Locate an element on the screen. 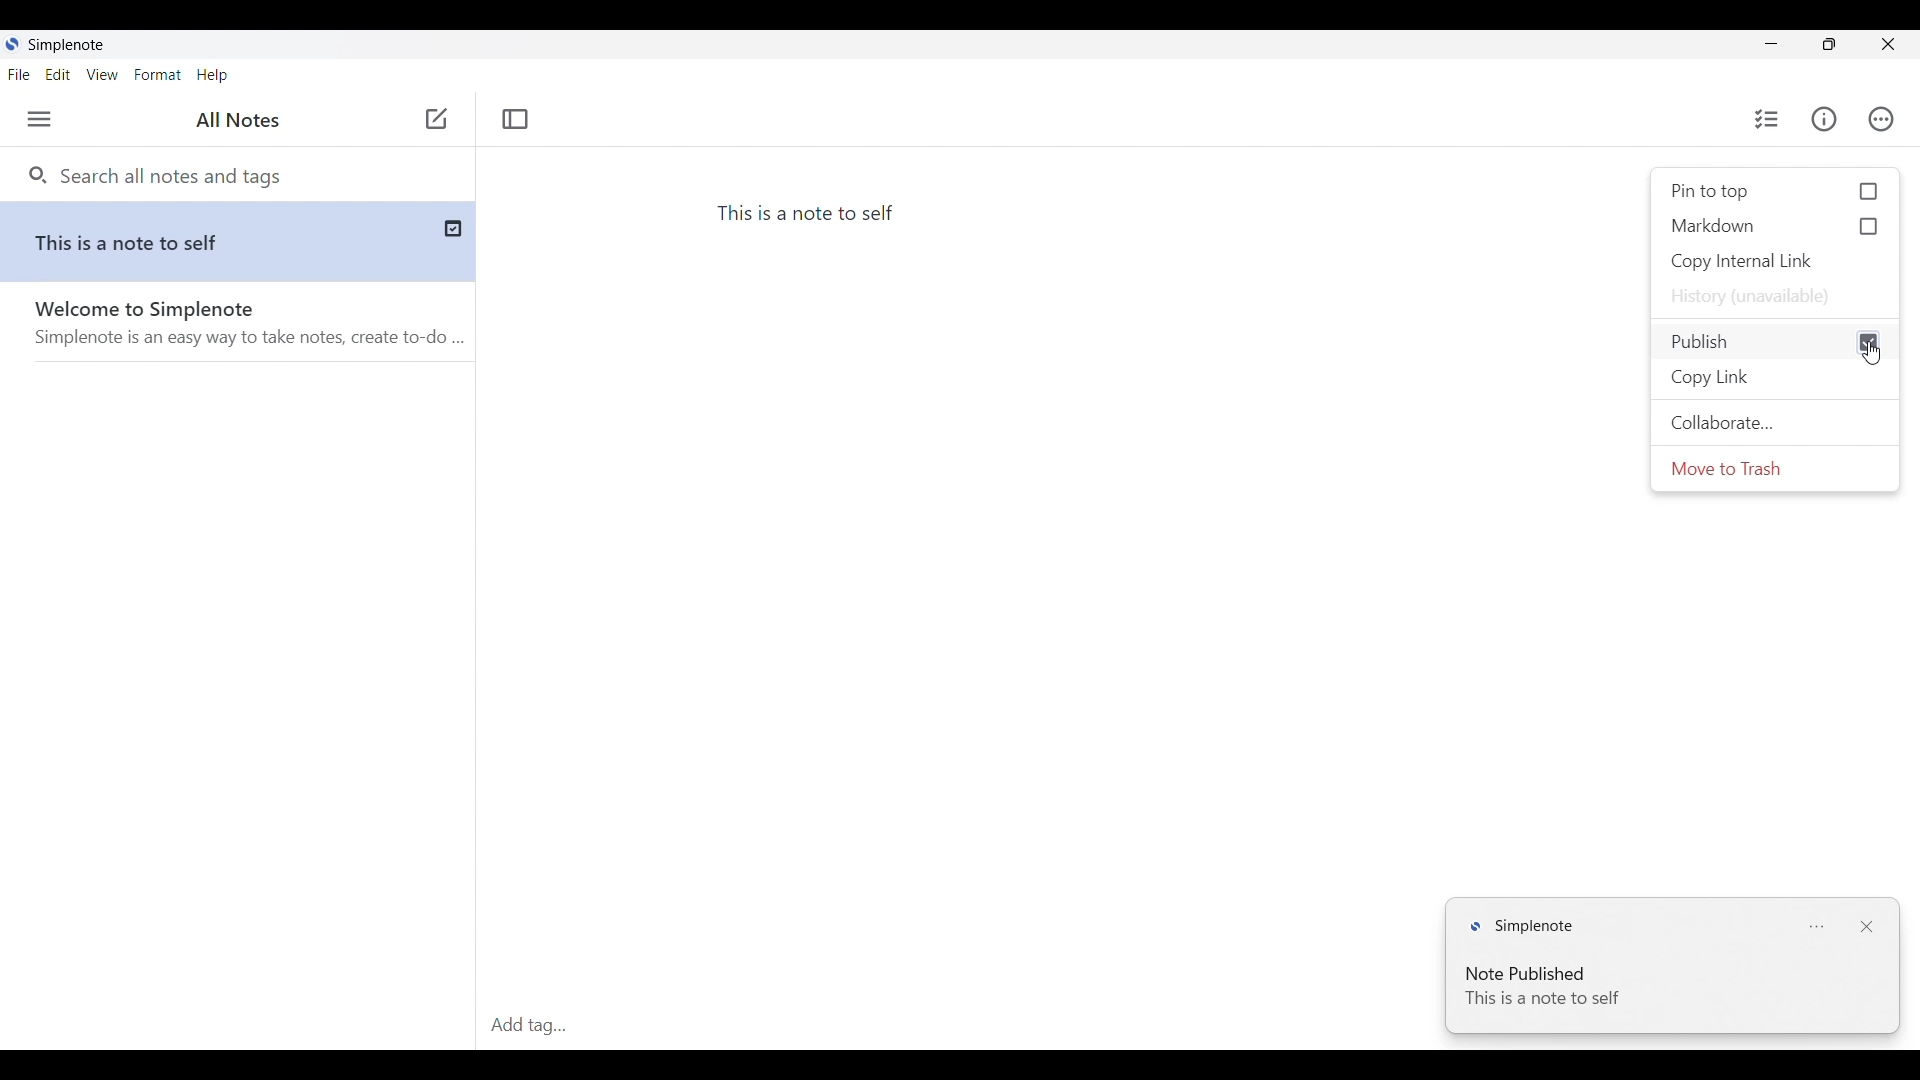  Pin to top is located at coordinates (1775, 191).